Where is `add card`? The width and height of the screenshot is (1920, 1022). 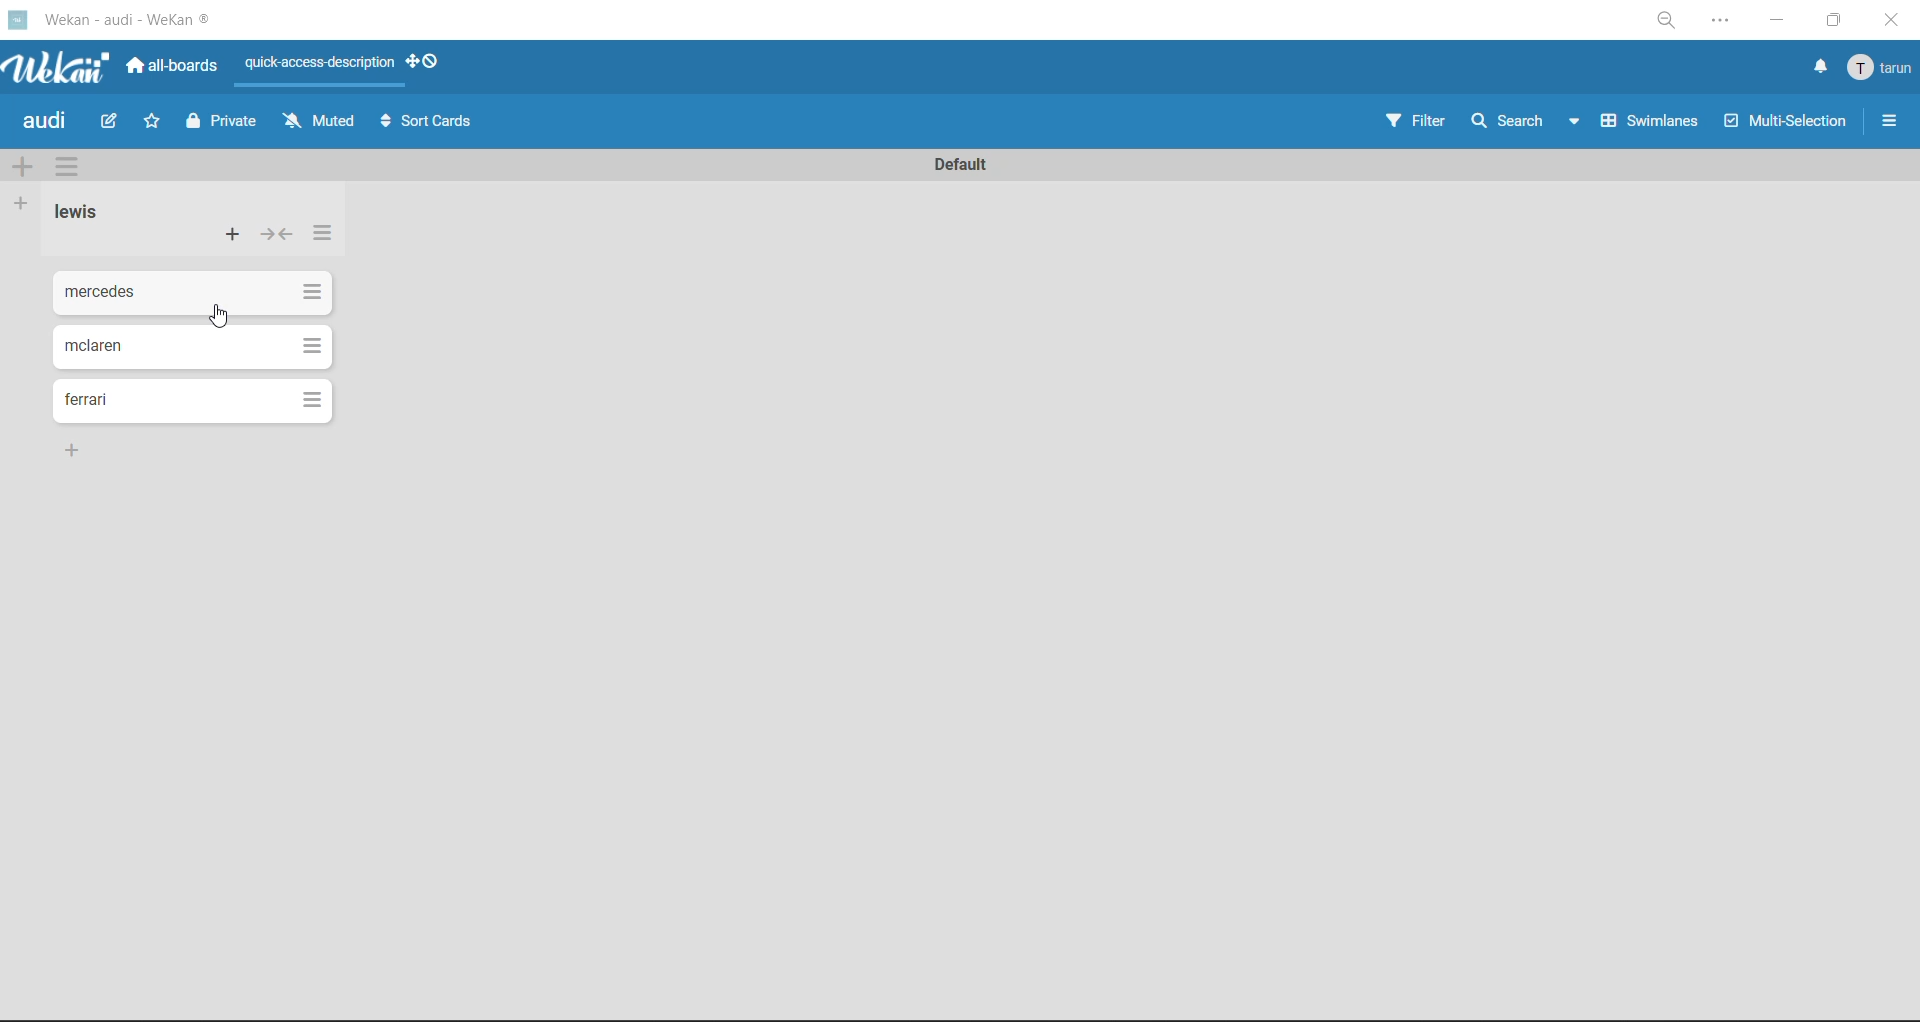
add card is located at coordinates (234, 239).